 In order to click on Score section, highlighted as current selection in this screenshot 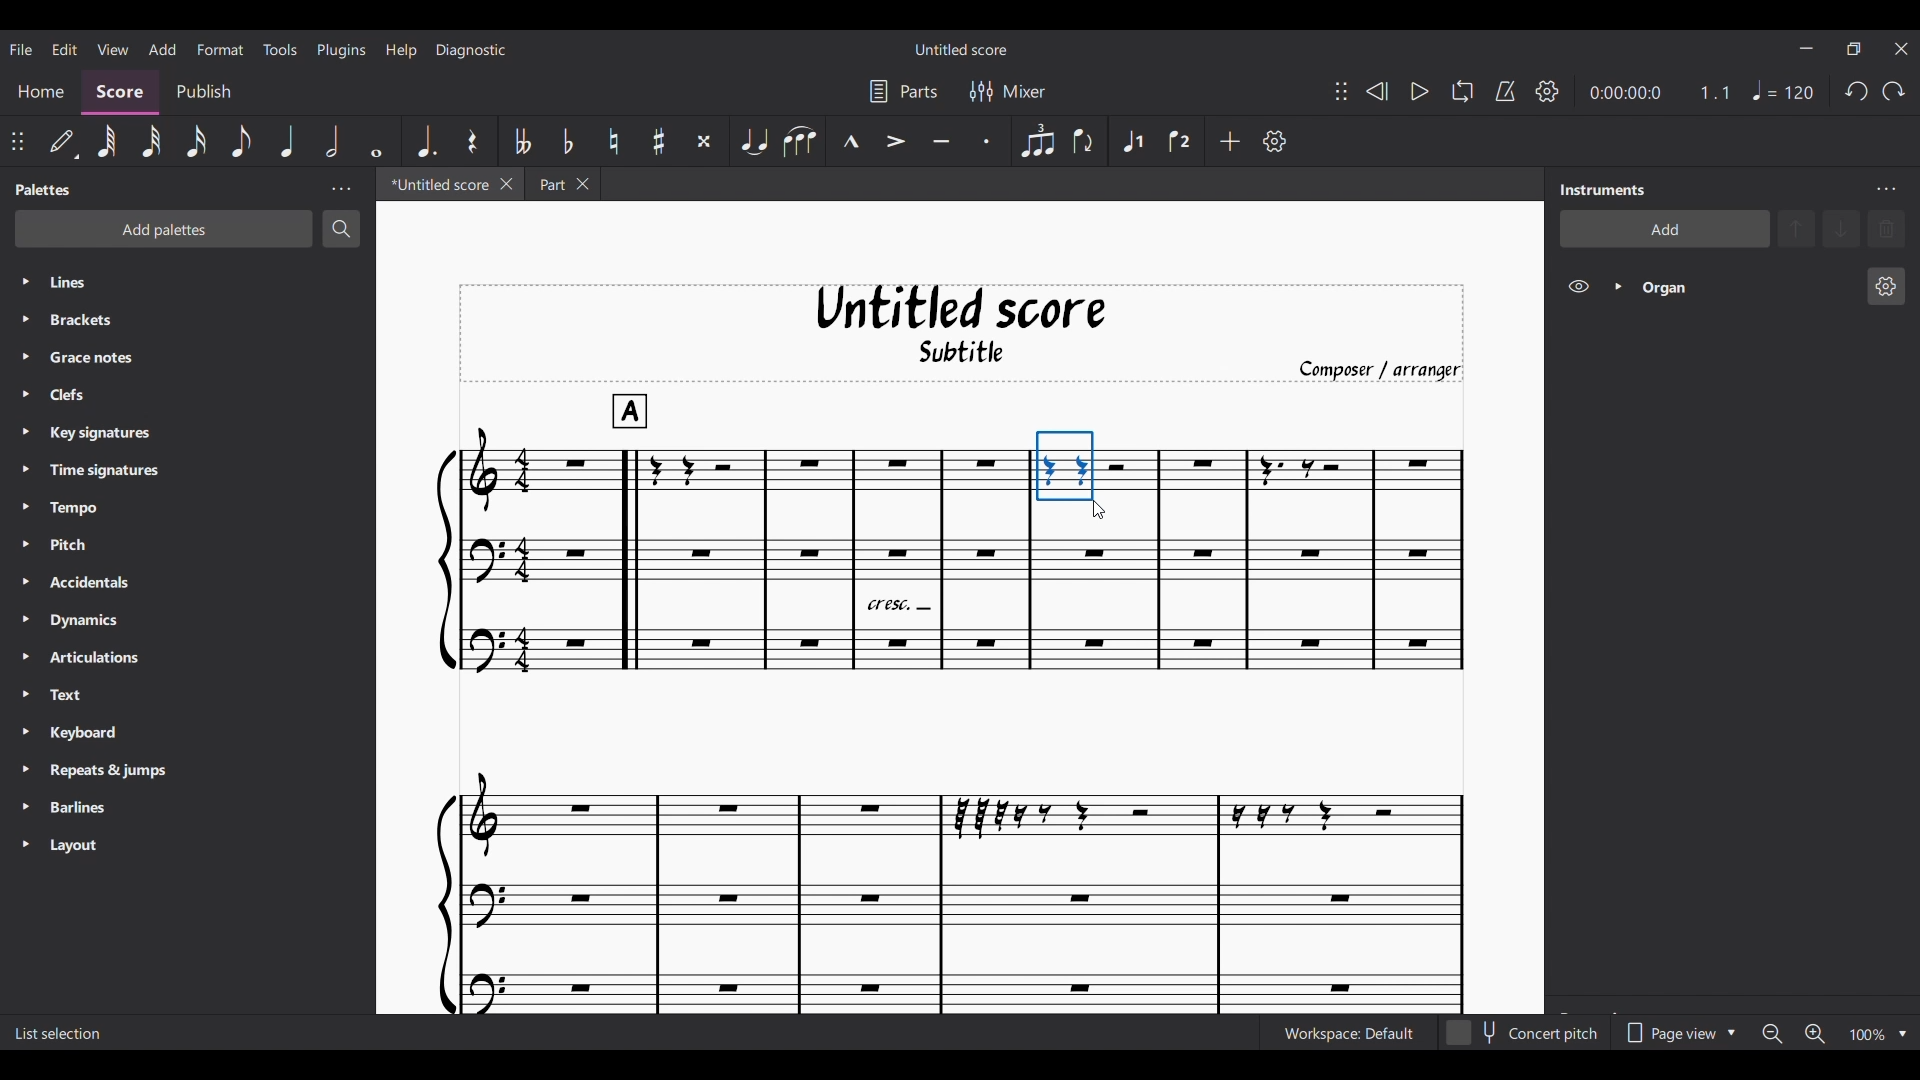, I will do `click(119, 92)`.